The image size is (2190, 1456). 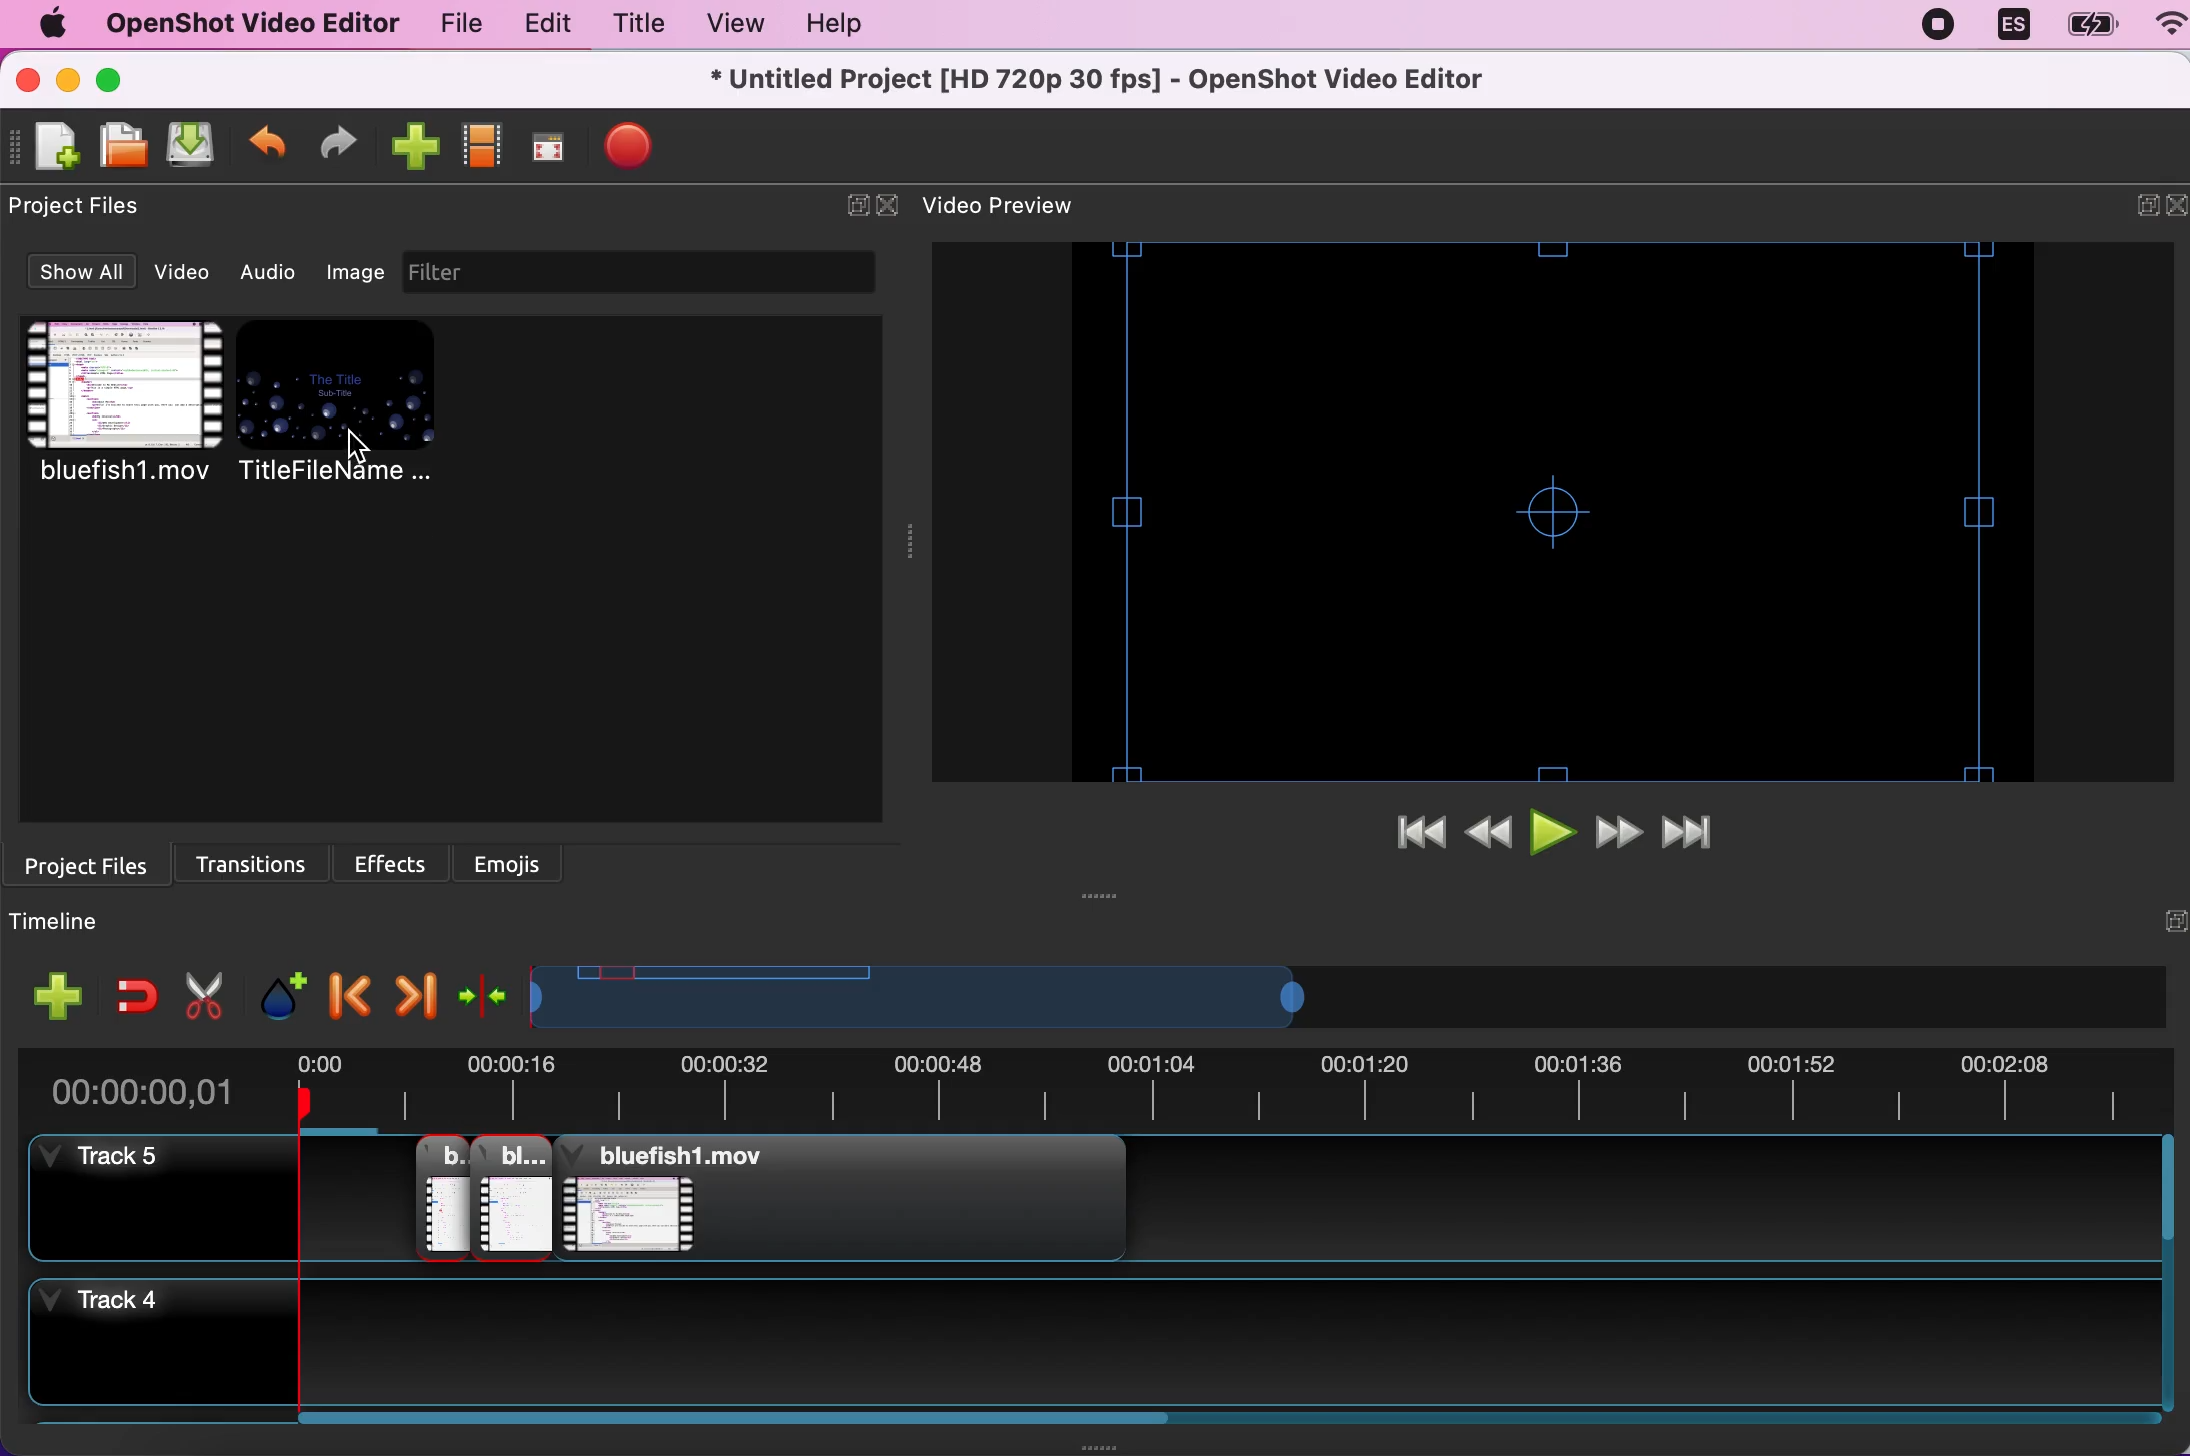 I want to click on play, so click(x=1555, y=836).